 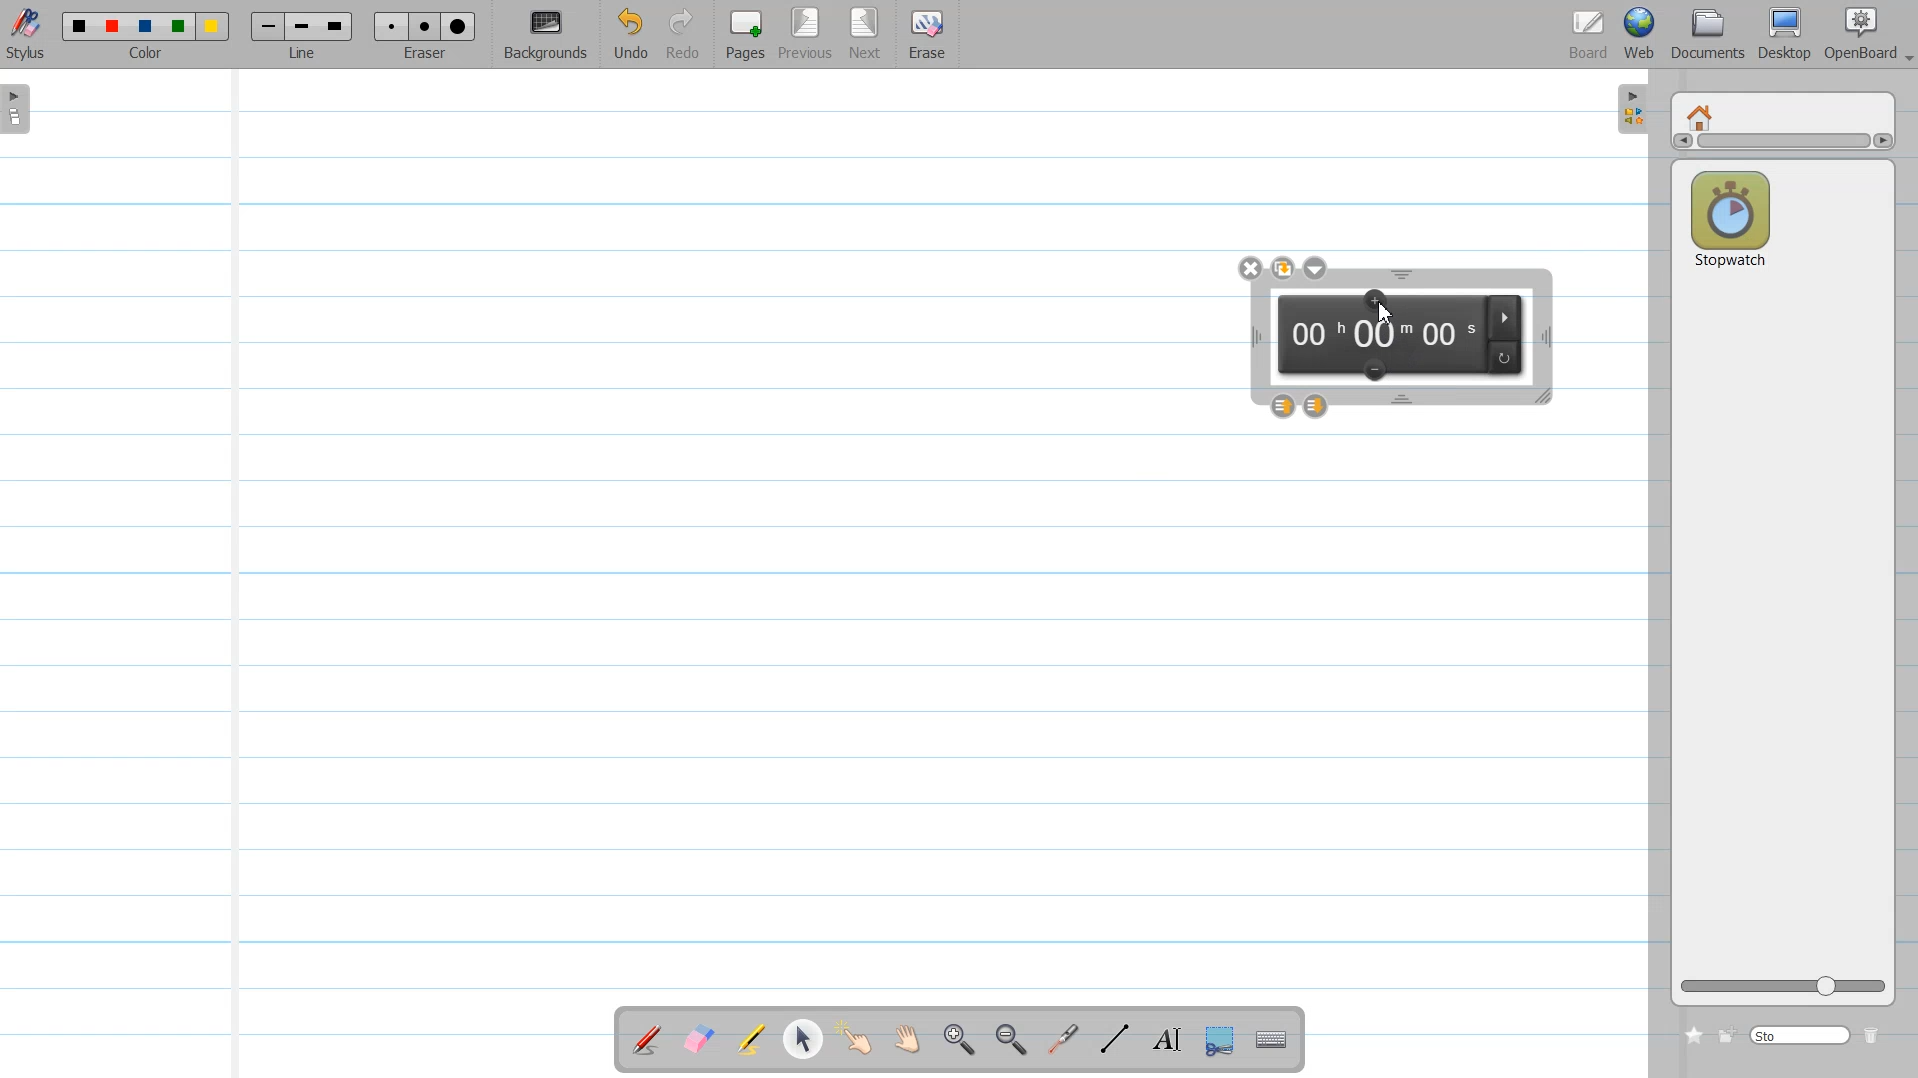 I want to click on Time window Hight adjustment, so click(x=1404, y=399).